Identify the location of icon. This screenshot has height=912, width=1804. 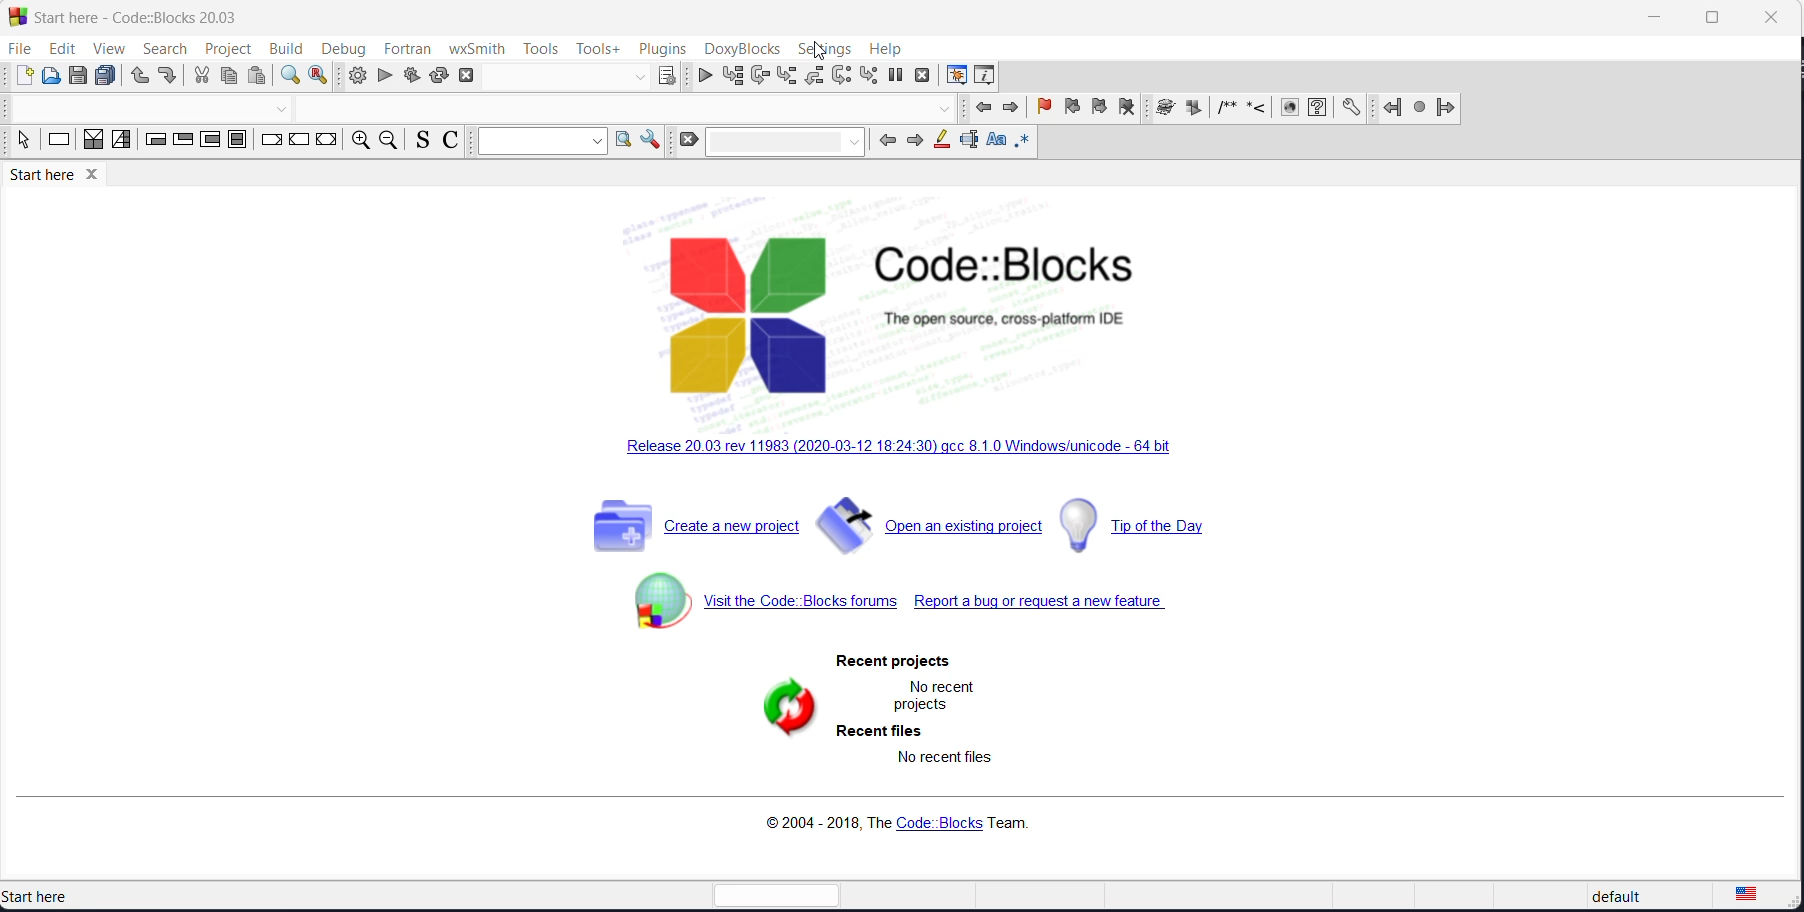
(1195, 109).